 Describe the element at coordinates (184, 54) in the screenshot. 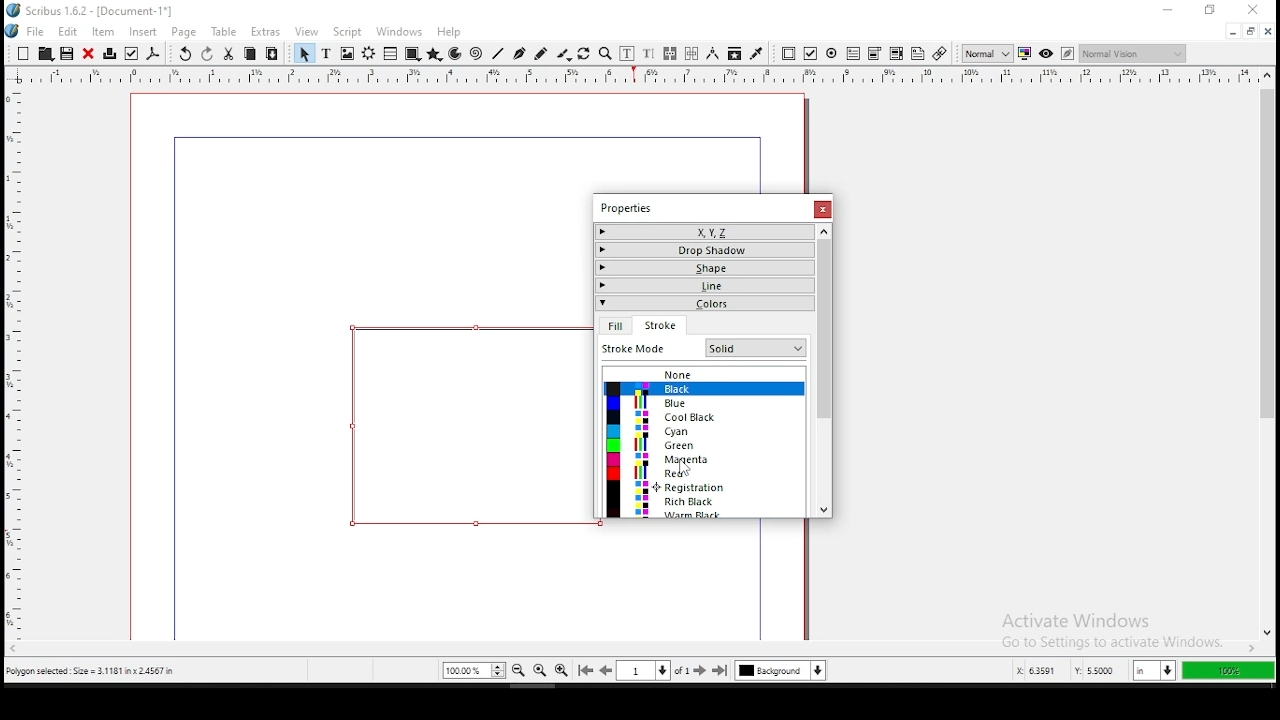

I see `undo` at that location.